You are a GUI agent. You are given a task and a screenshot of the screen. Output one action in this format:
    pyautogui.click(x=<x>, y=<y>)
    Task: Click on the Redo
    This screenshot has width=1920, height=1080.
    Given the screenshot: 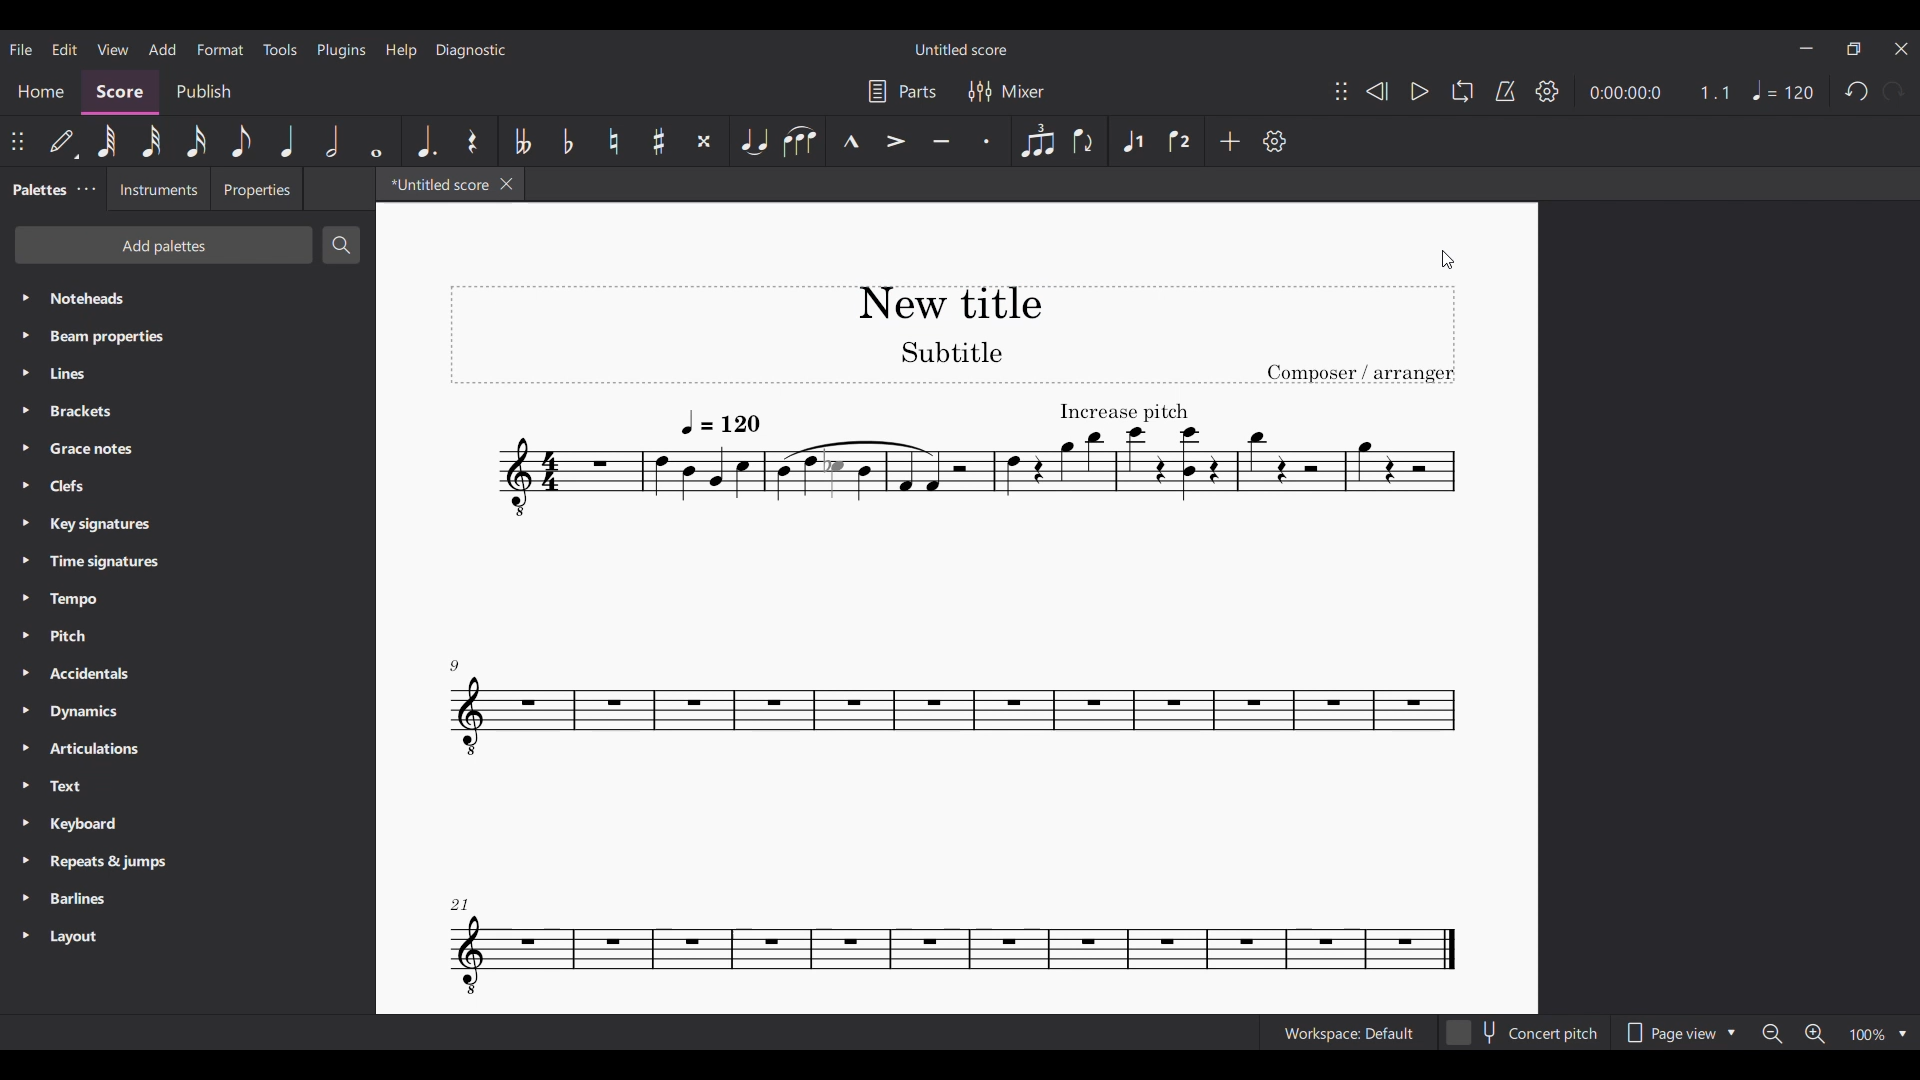 What is the action you would take?
    pyautogui.click(x=1893, y=91)
    